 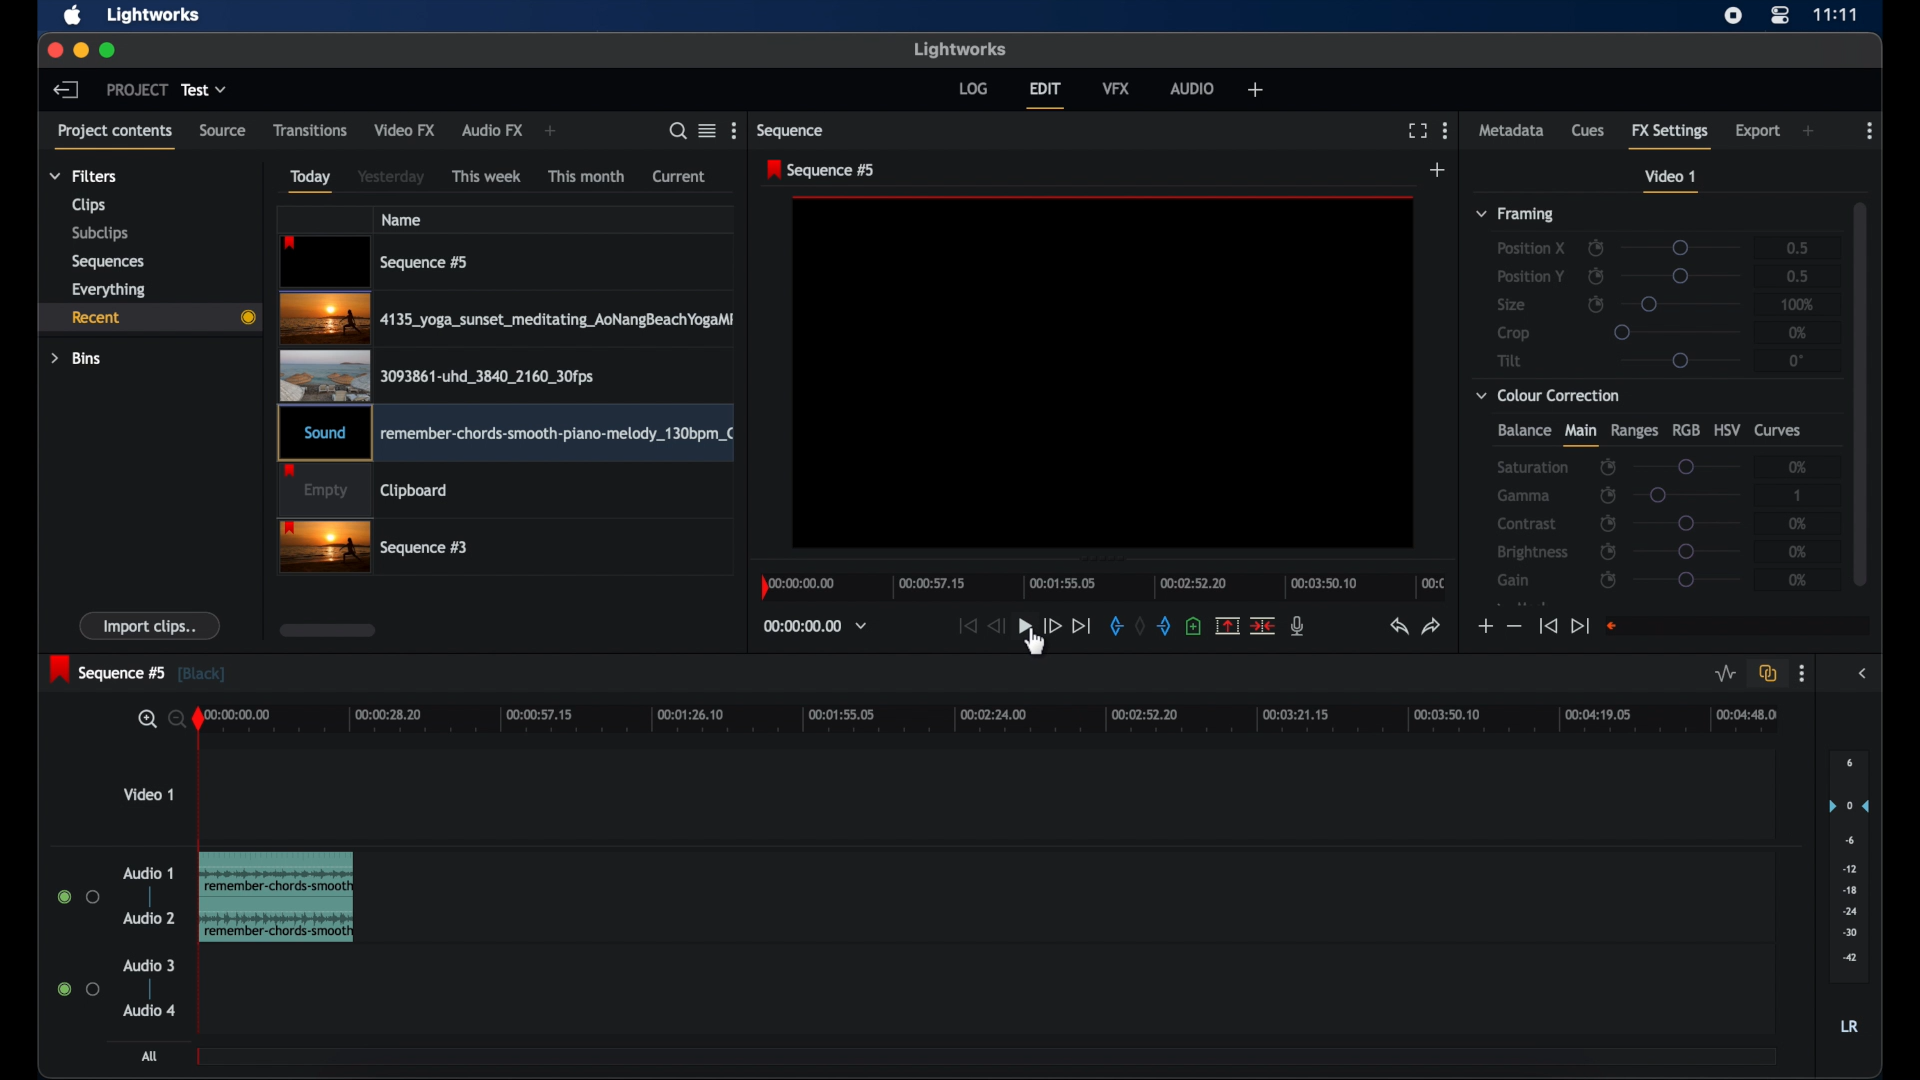 What do you see at coordinates (1192, 89) in the screenshot?
I see `audio` at bounding box center [1192, 89].